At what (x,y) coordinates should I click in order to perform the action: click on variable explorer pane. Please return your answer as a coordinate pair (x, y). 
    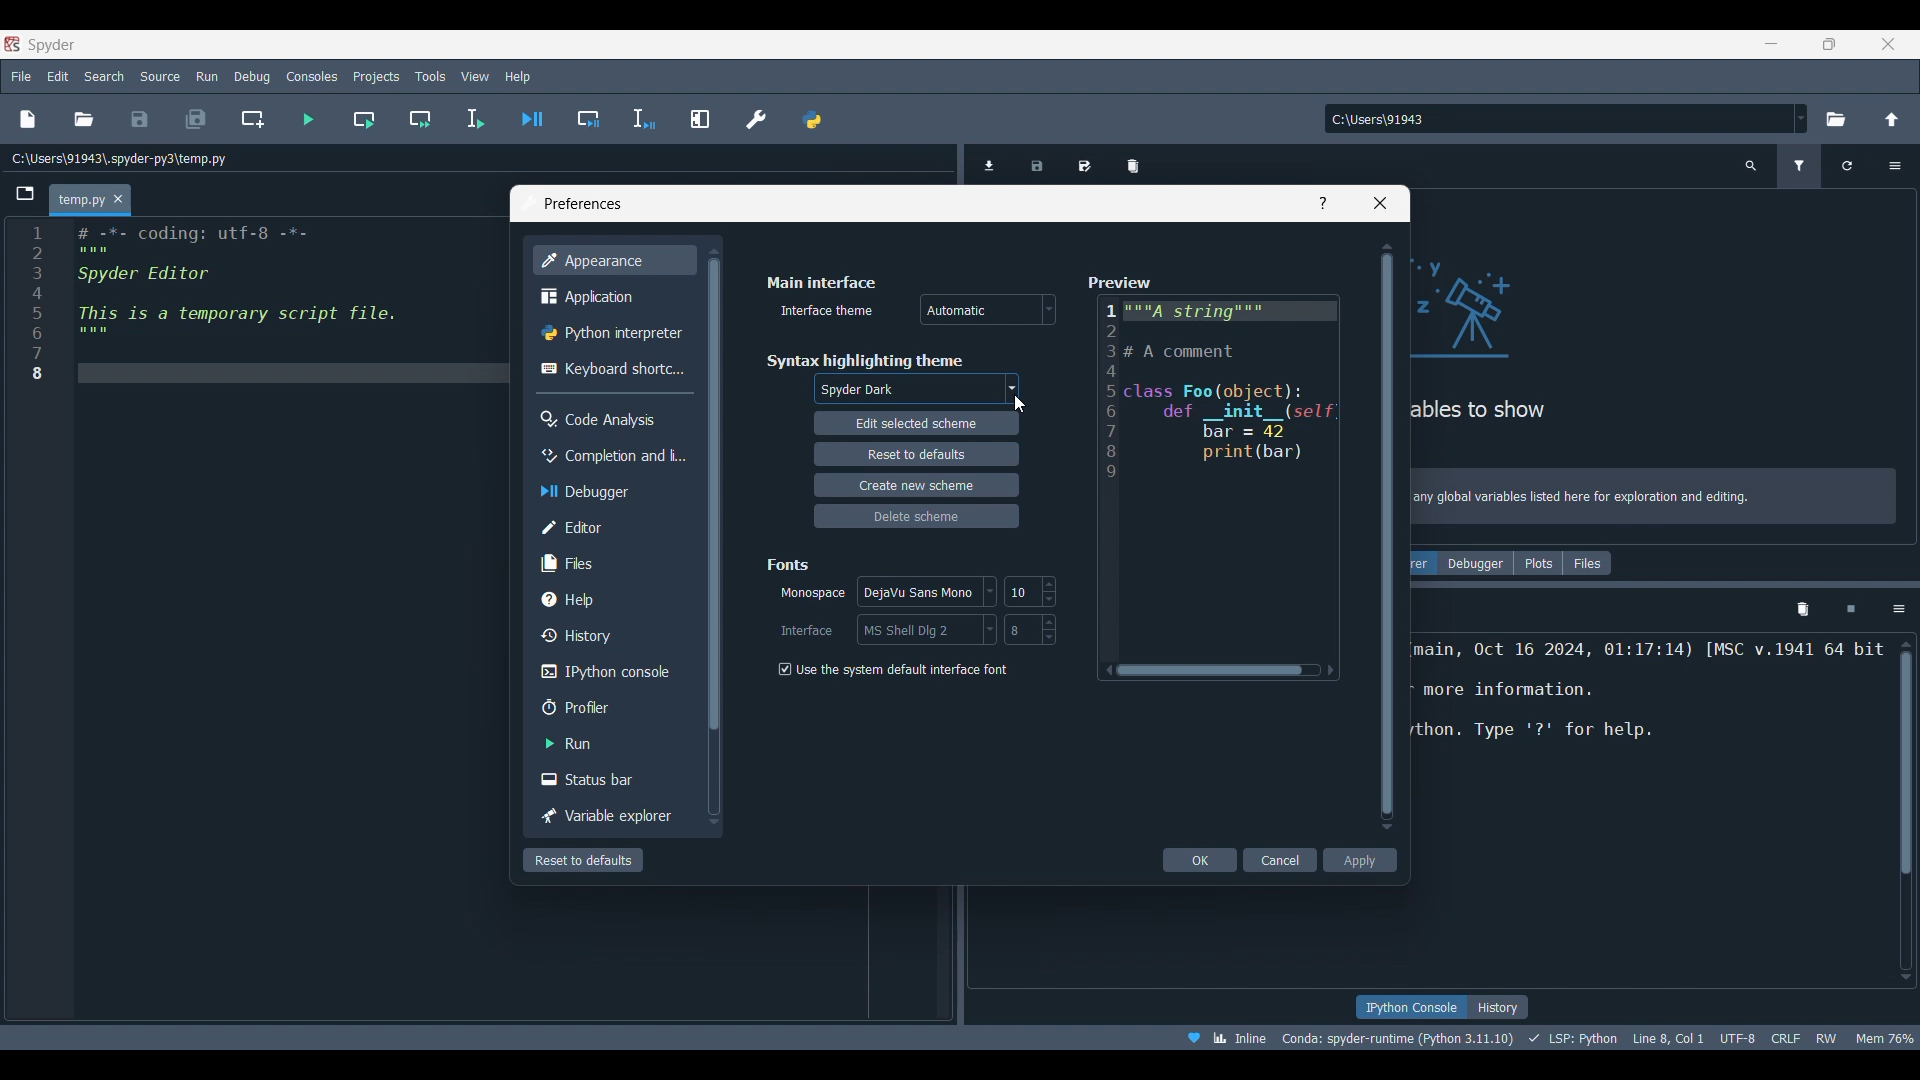
    Looking at the image, I should click on (1580, 344).